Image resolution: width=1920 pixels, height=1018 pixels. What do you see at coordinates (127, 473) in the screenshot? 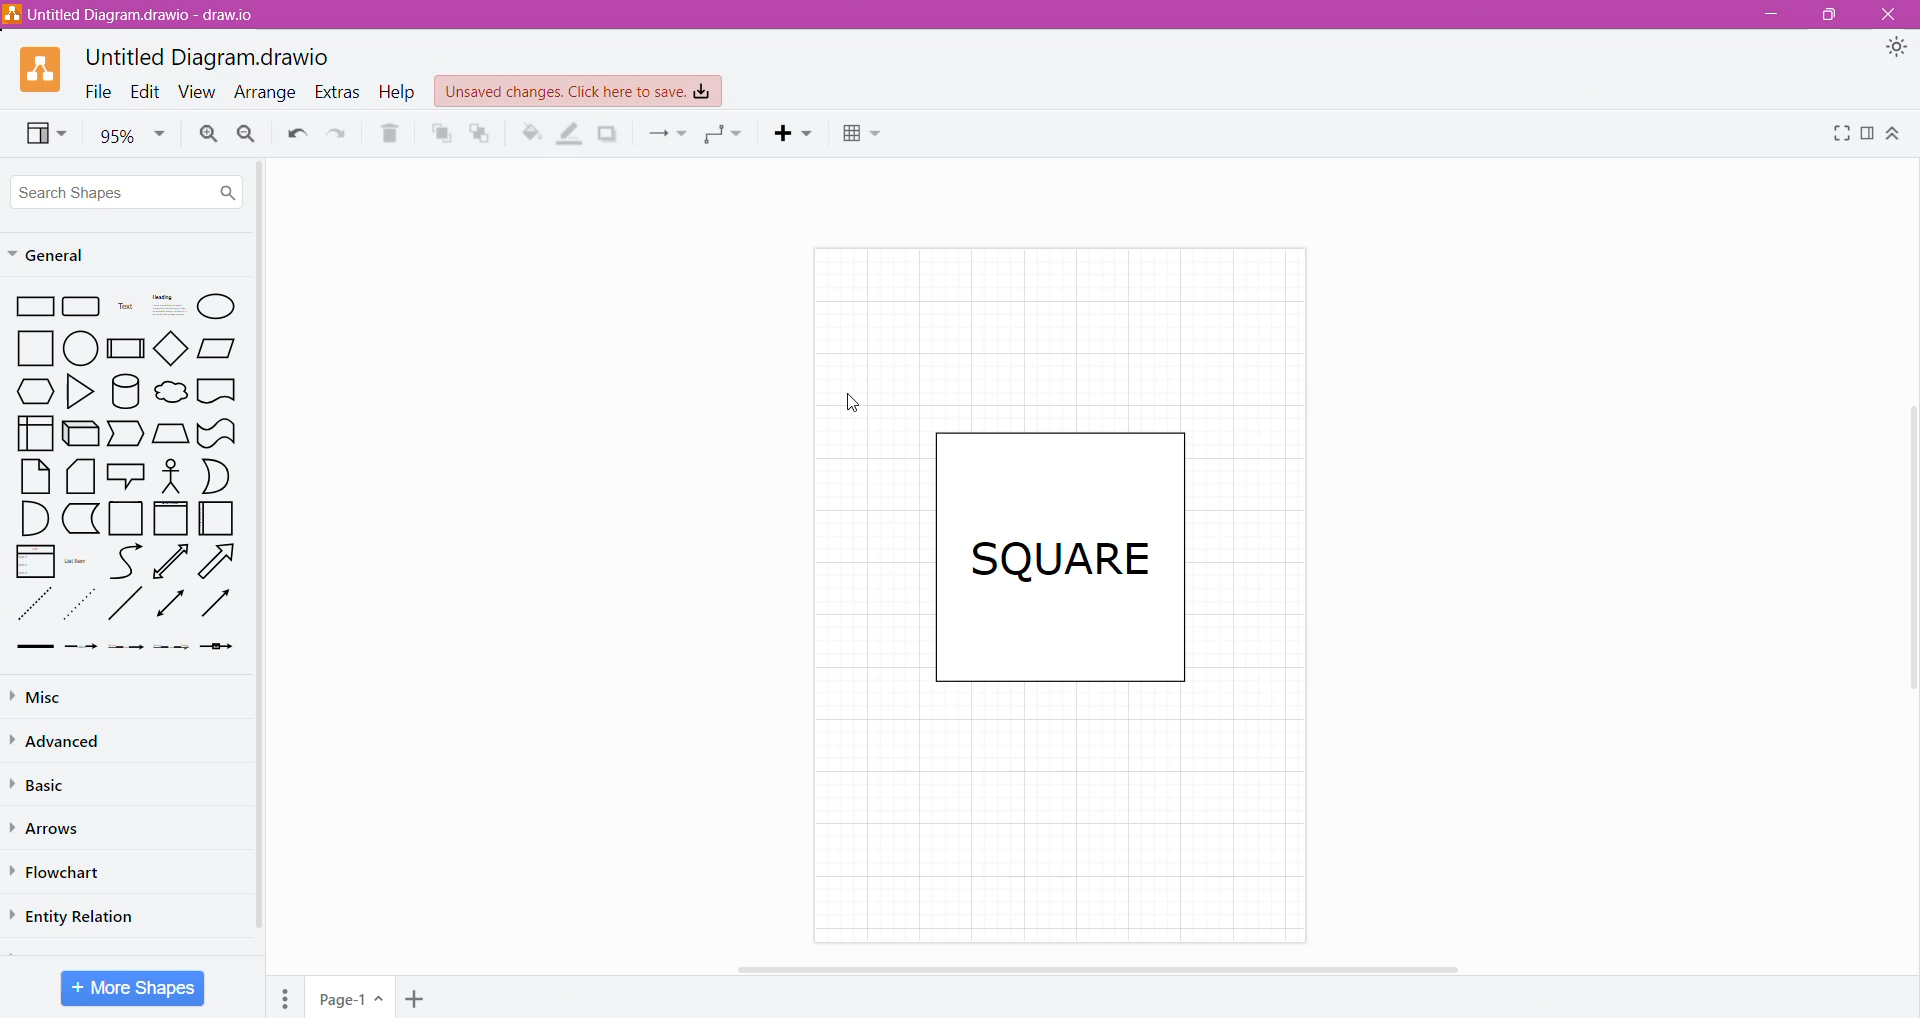
I see `Speech Bubble` at bounding box center [127, 473].